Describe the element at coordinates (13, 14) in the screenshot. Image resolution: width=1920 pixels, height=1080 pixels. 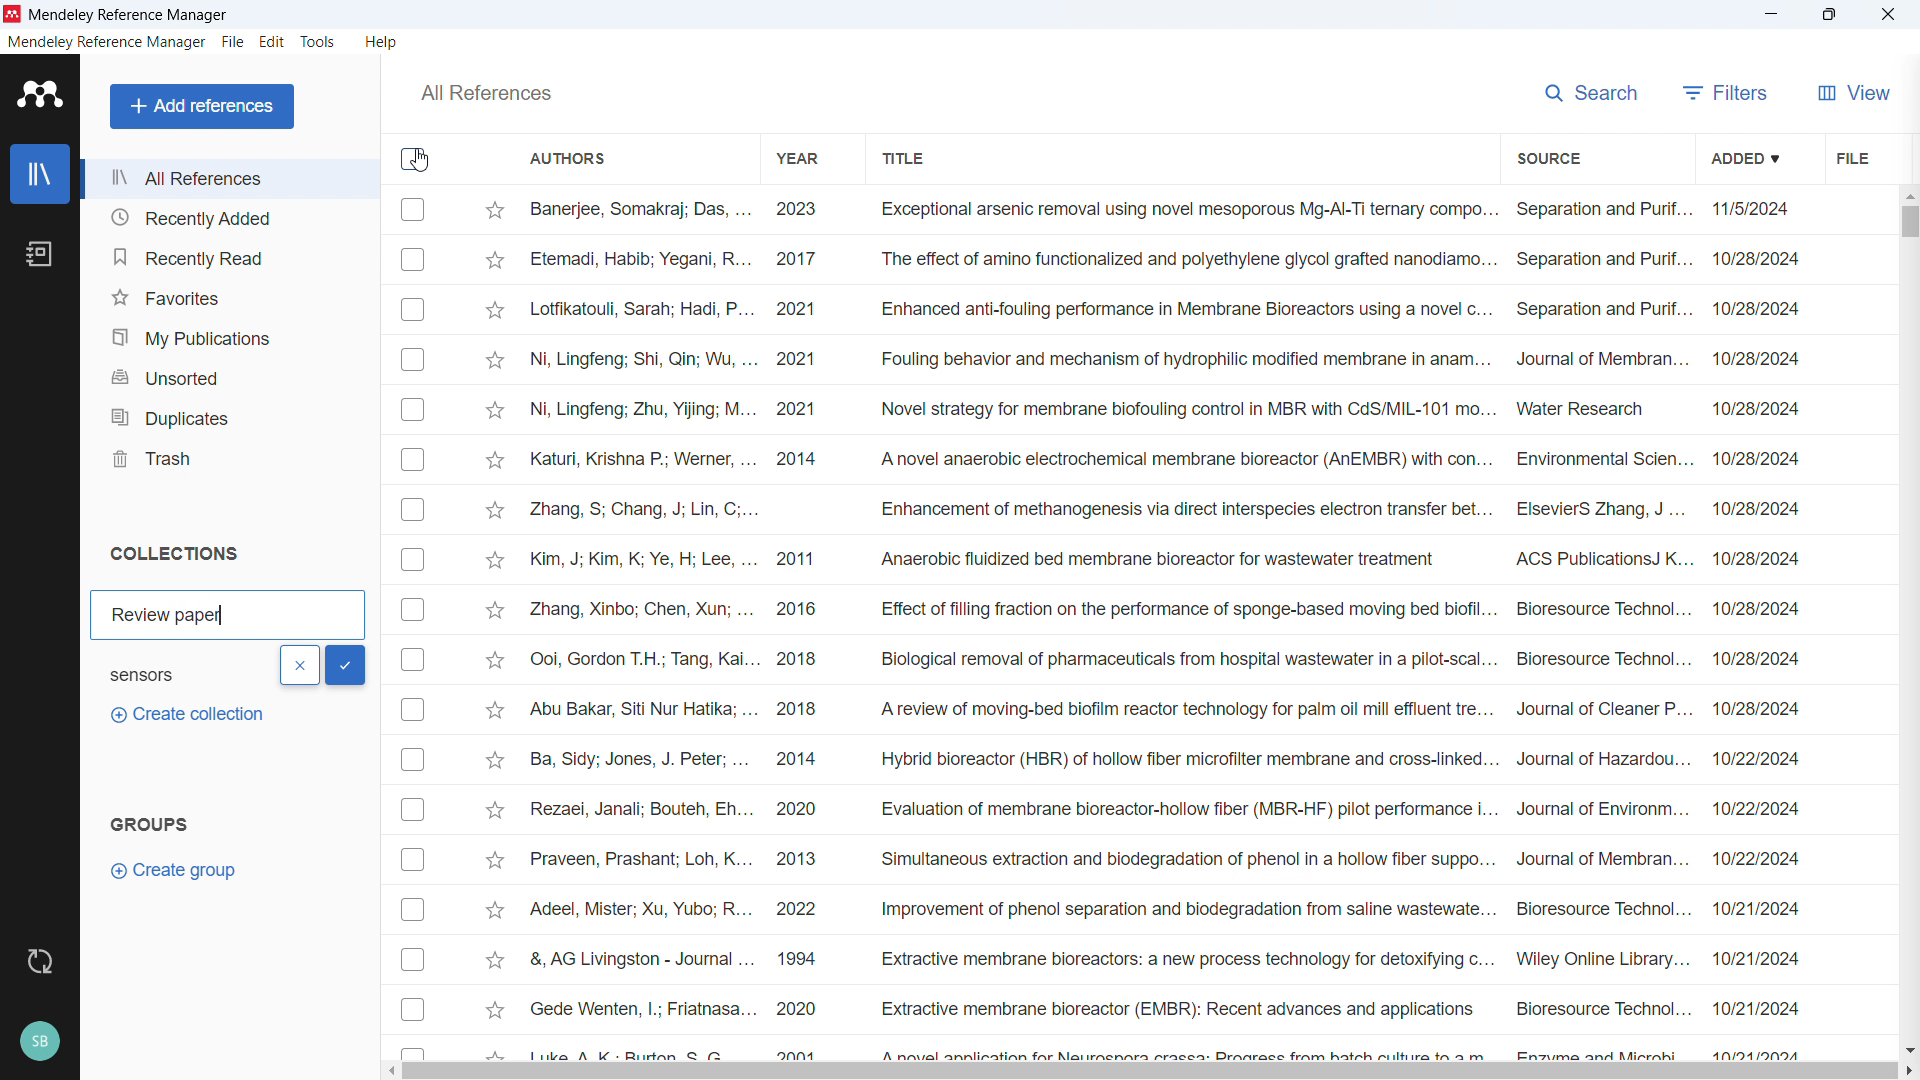
I see `Software logo` at that location.